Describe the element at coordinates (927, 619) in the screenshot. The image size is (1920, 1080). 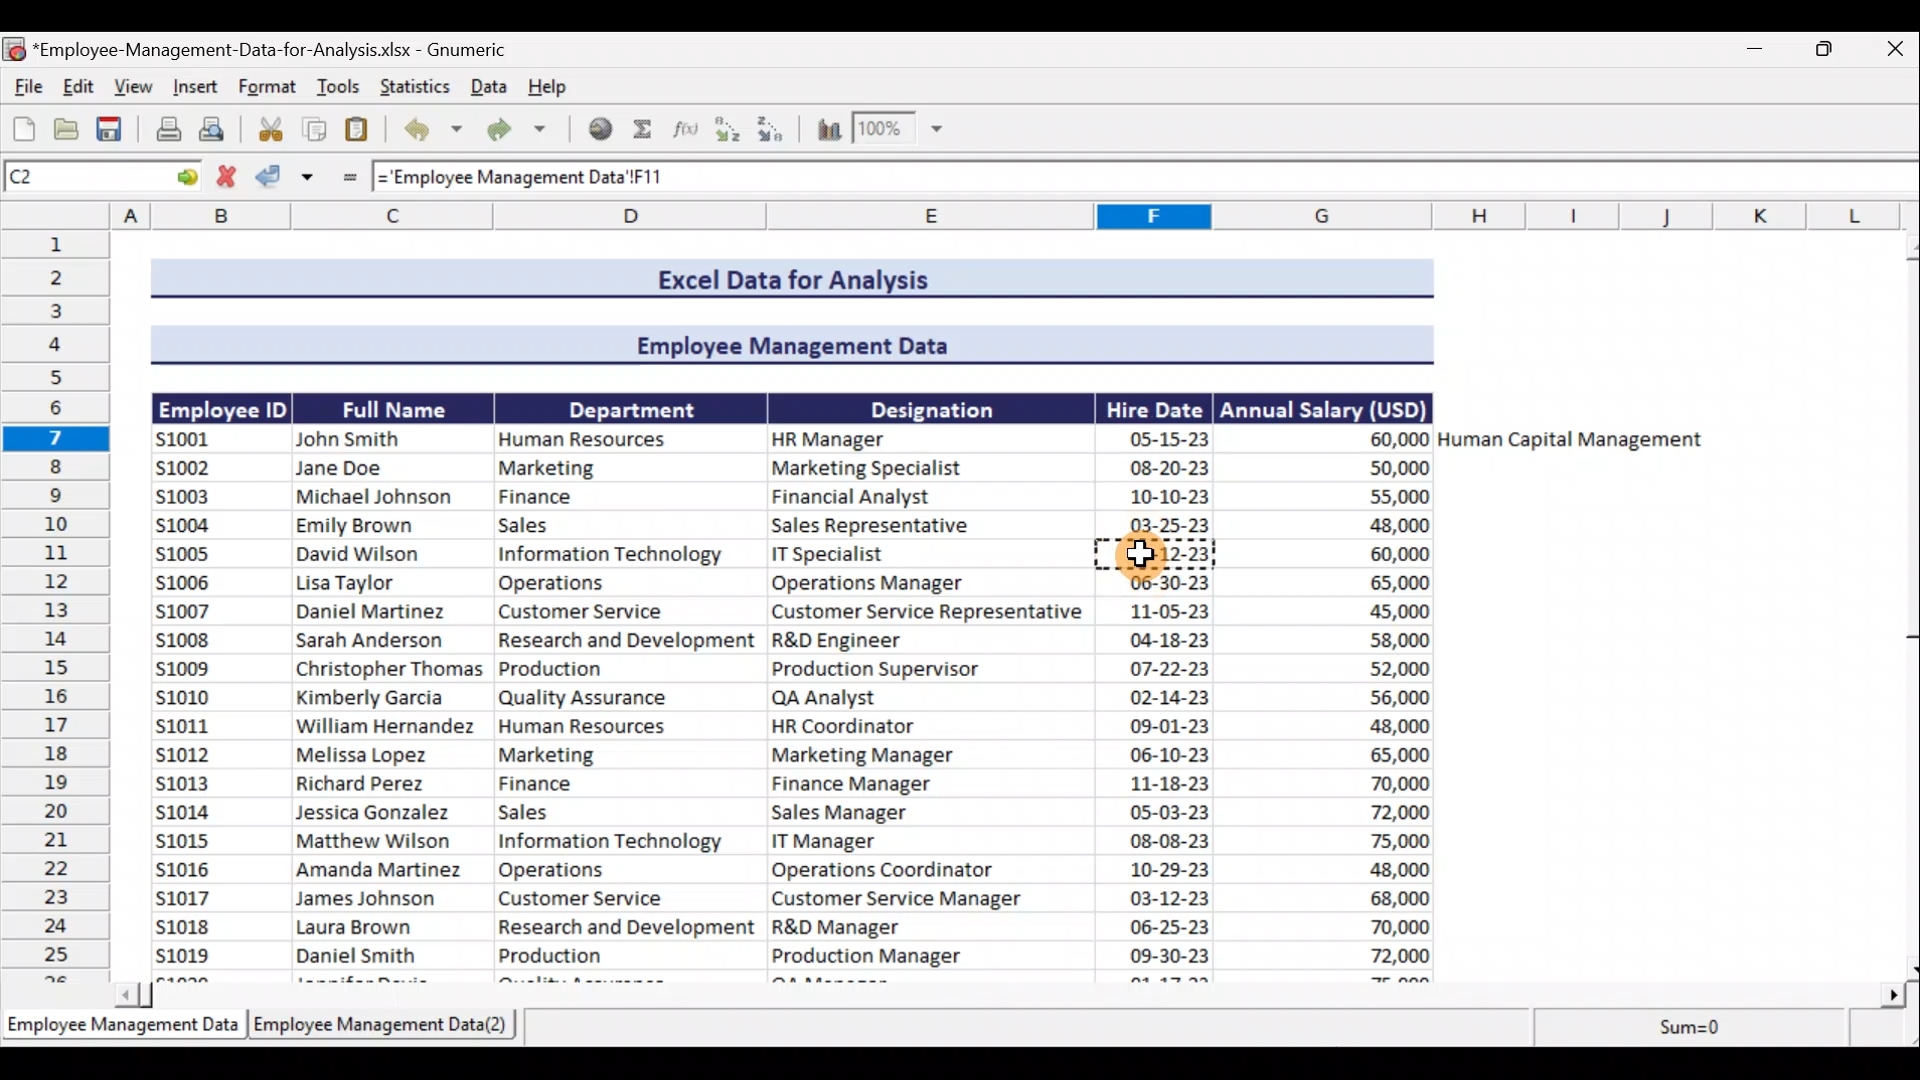
I see `Data` at that location.